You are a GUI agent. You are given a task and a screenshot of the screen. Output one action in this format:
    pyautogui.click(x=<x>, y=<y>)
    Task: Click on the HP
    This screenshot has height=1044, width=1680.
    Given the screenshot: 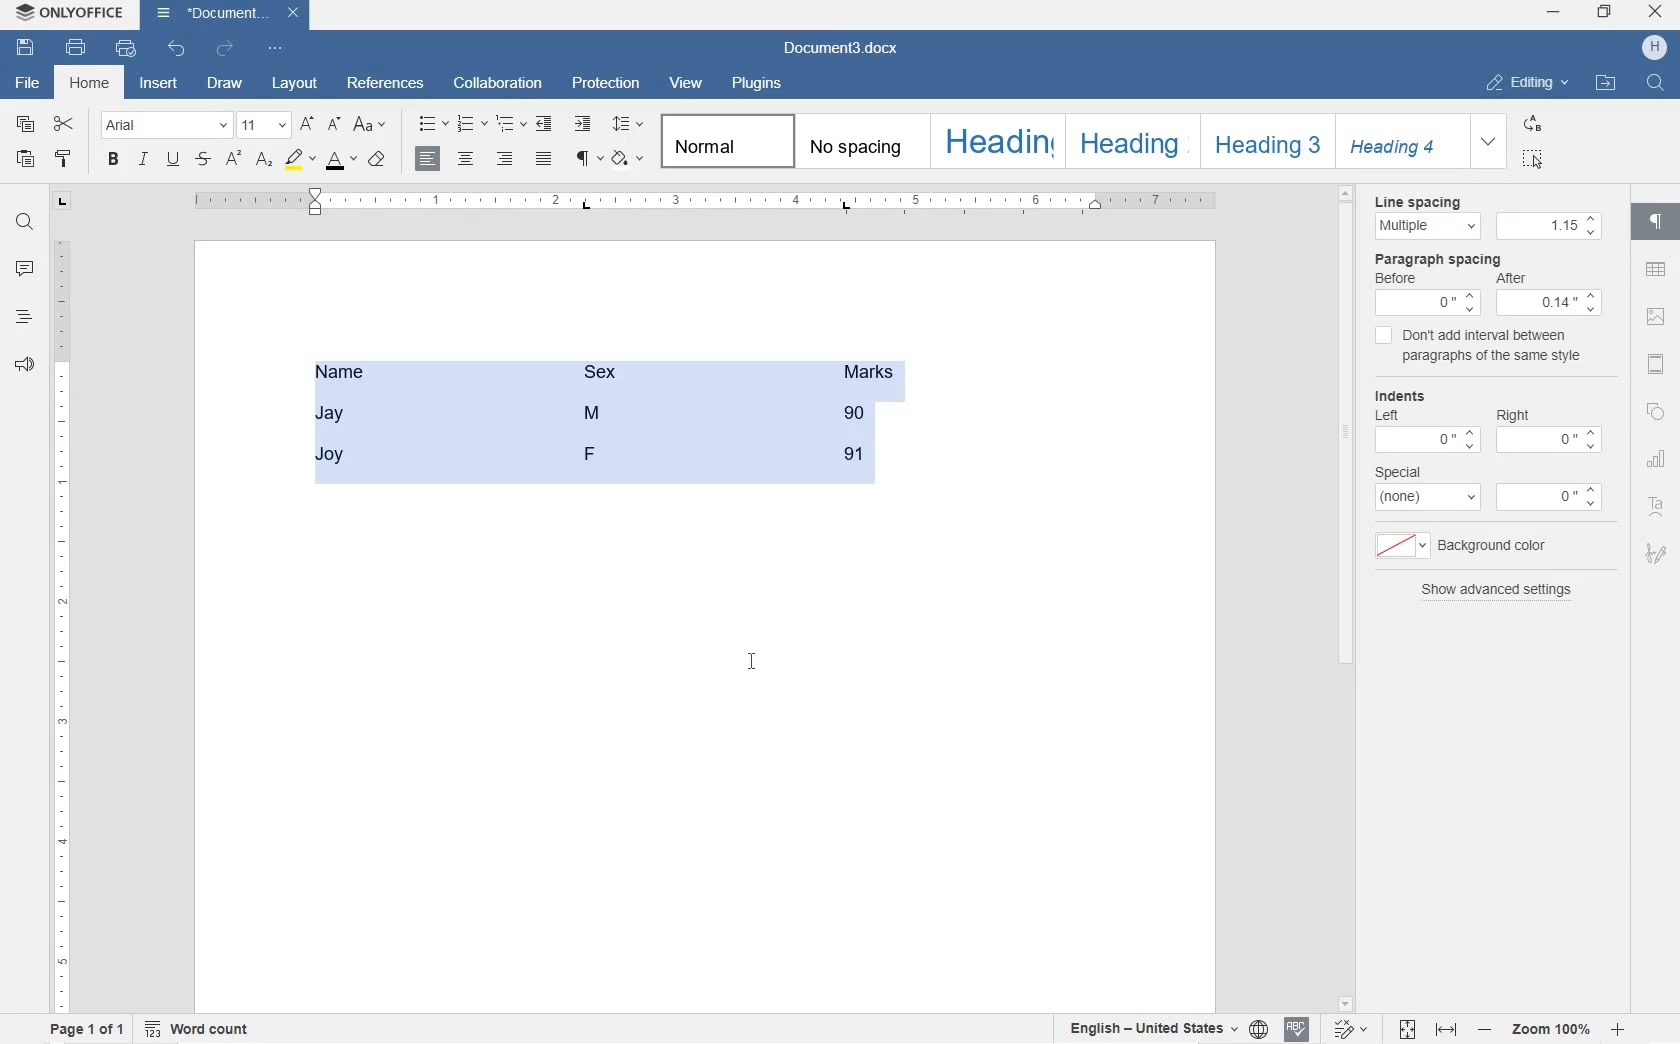 What is the action you would take?
    pyautogui.click(x=1657, y=46)
    